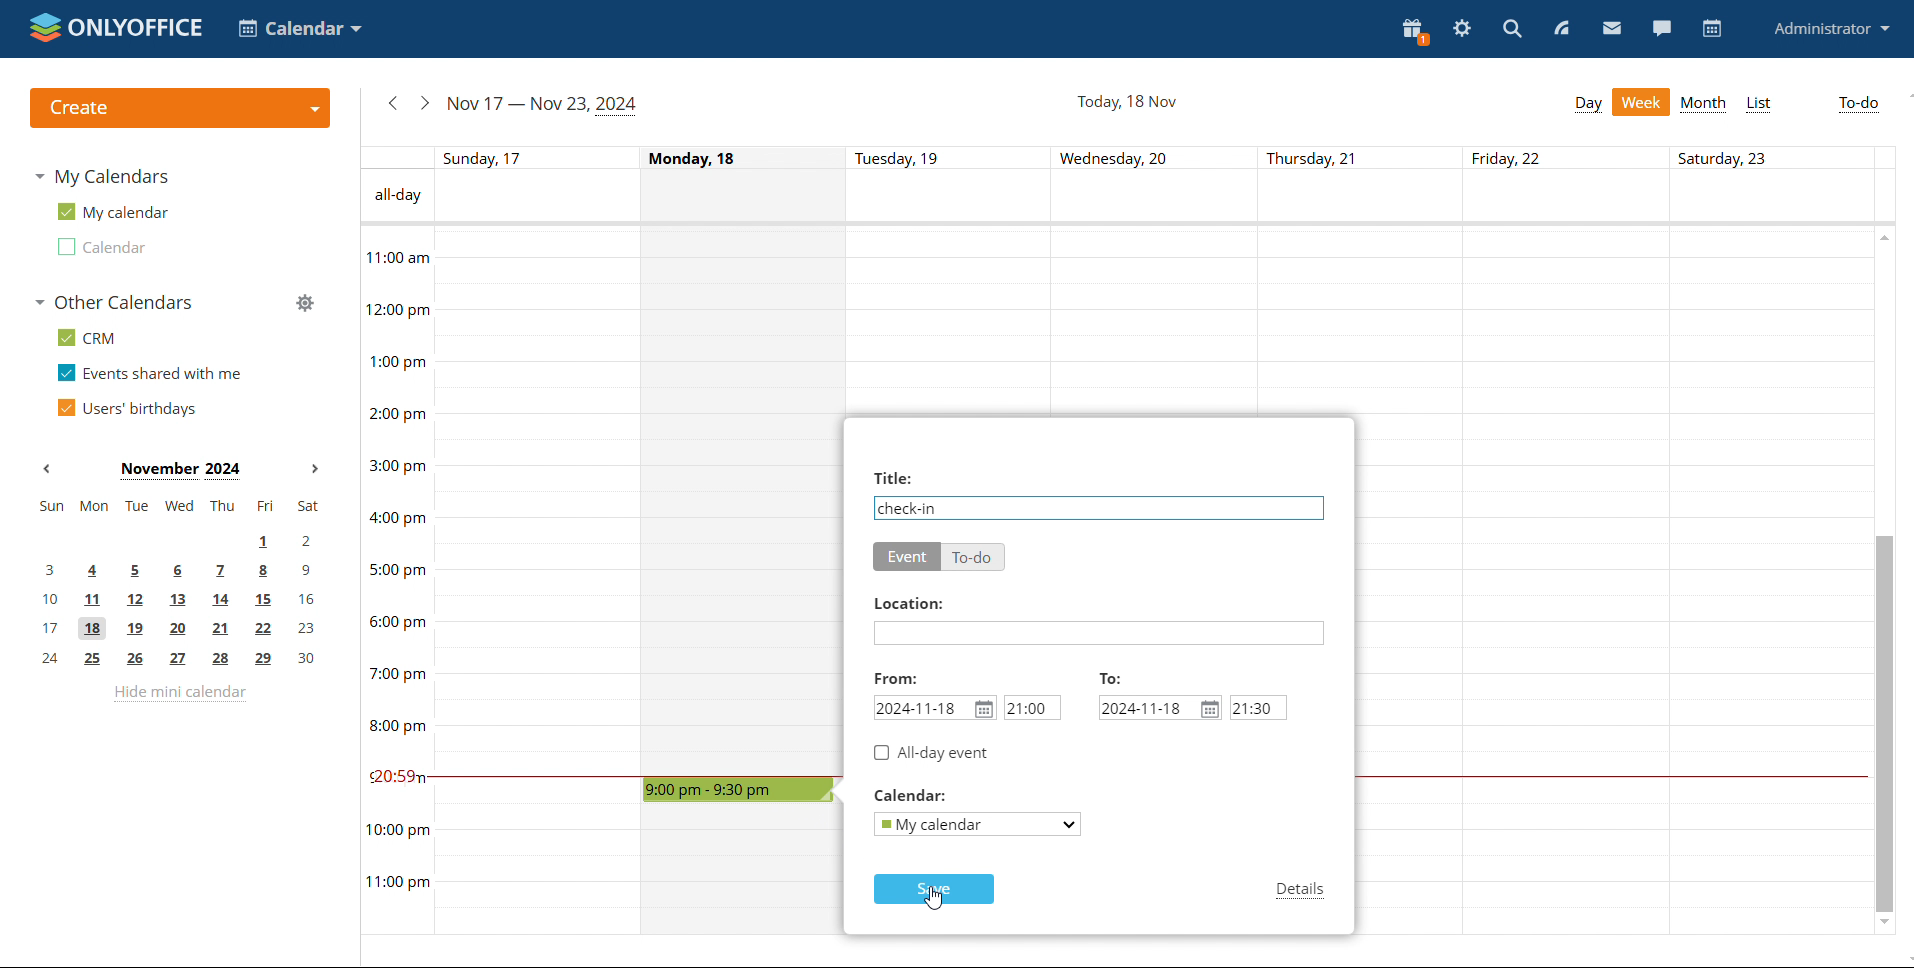 Image resolution: width=1914 pixels, height=968 pixels. Describe the element at coordinates (1561, 27) in the screenshot. I see `feed` at that location.